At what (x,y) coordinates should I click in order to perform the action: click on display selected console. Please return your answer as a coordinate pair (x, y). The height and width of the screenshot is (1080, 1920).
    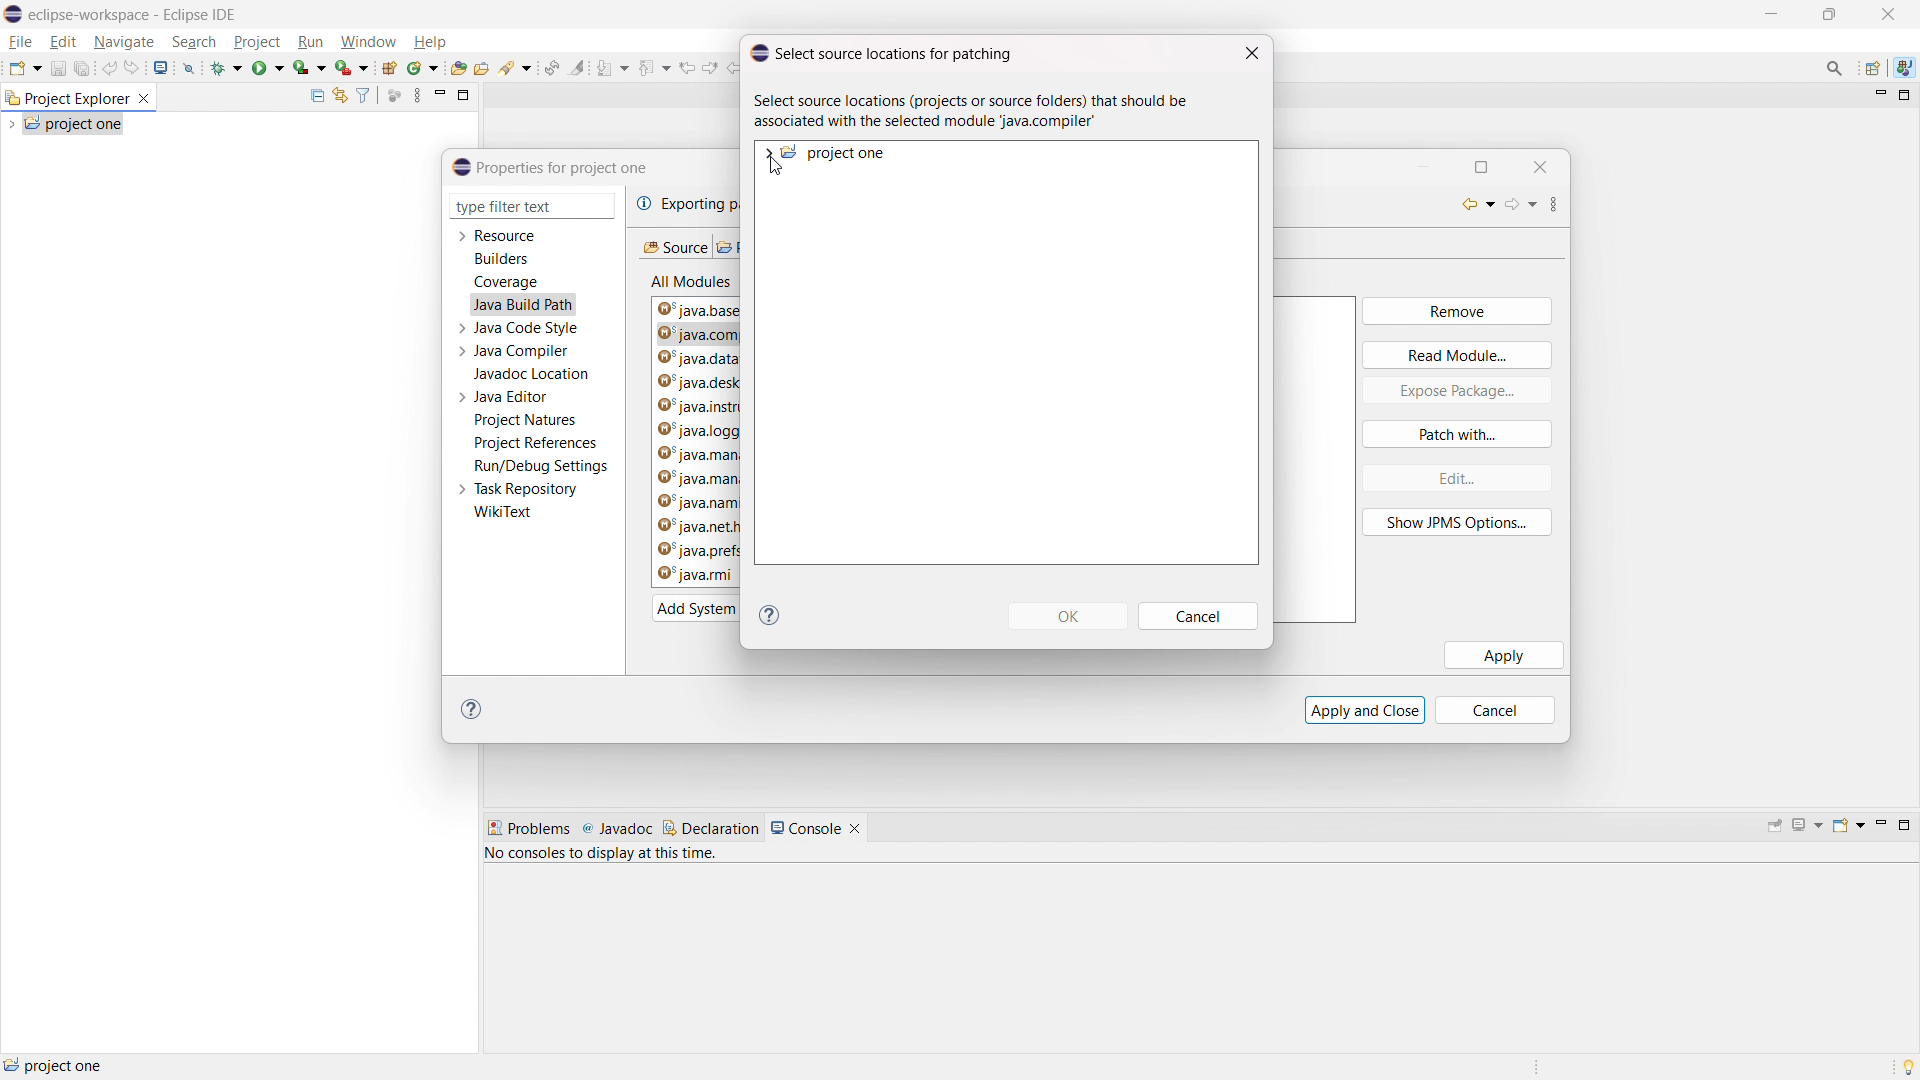
    Looking at the image, I should click on (1809, 825).